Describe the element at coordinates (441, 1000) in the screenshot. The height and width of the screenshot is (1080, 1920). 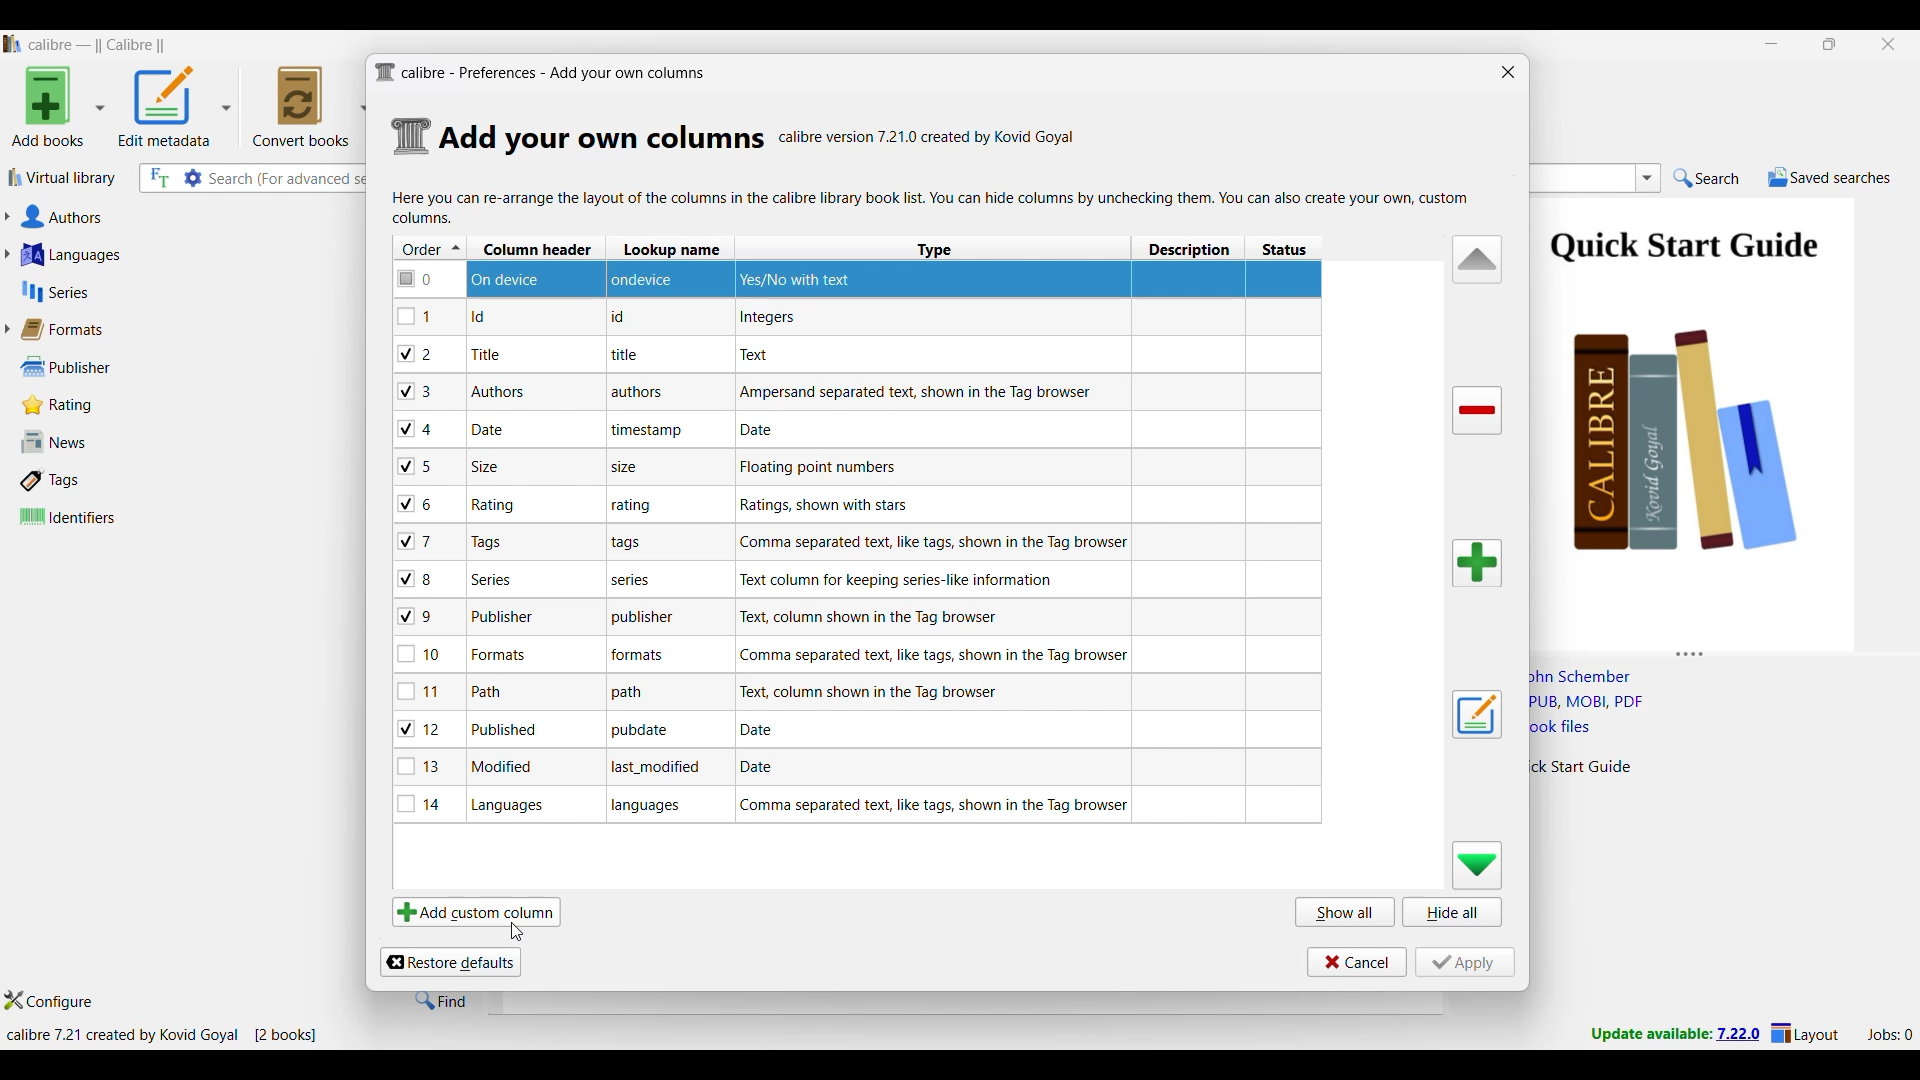
I see `Find` at that location.